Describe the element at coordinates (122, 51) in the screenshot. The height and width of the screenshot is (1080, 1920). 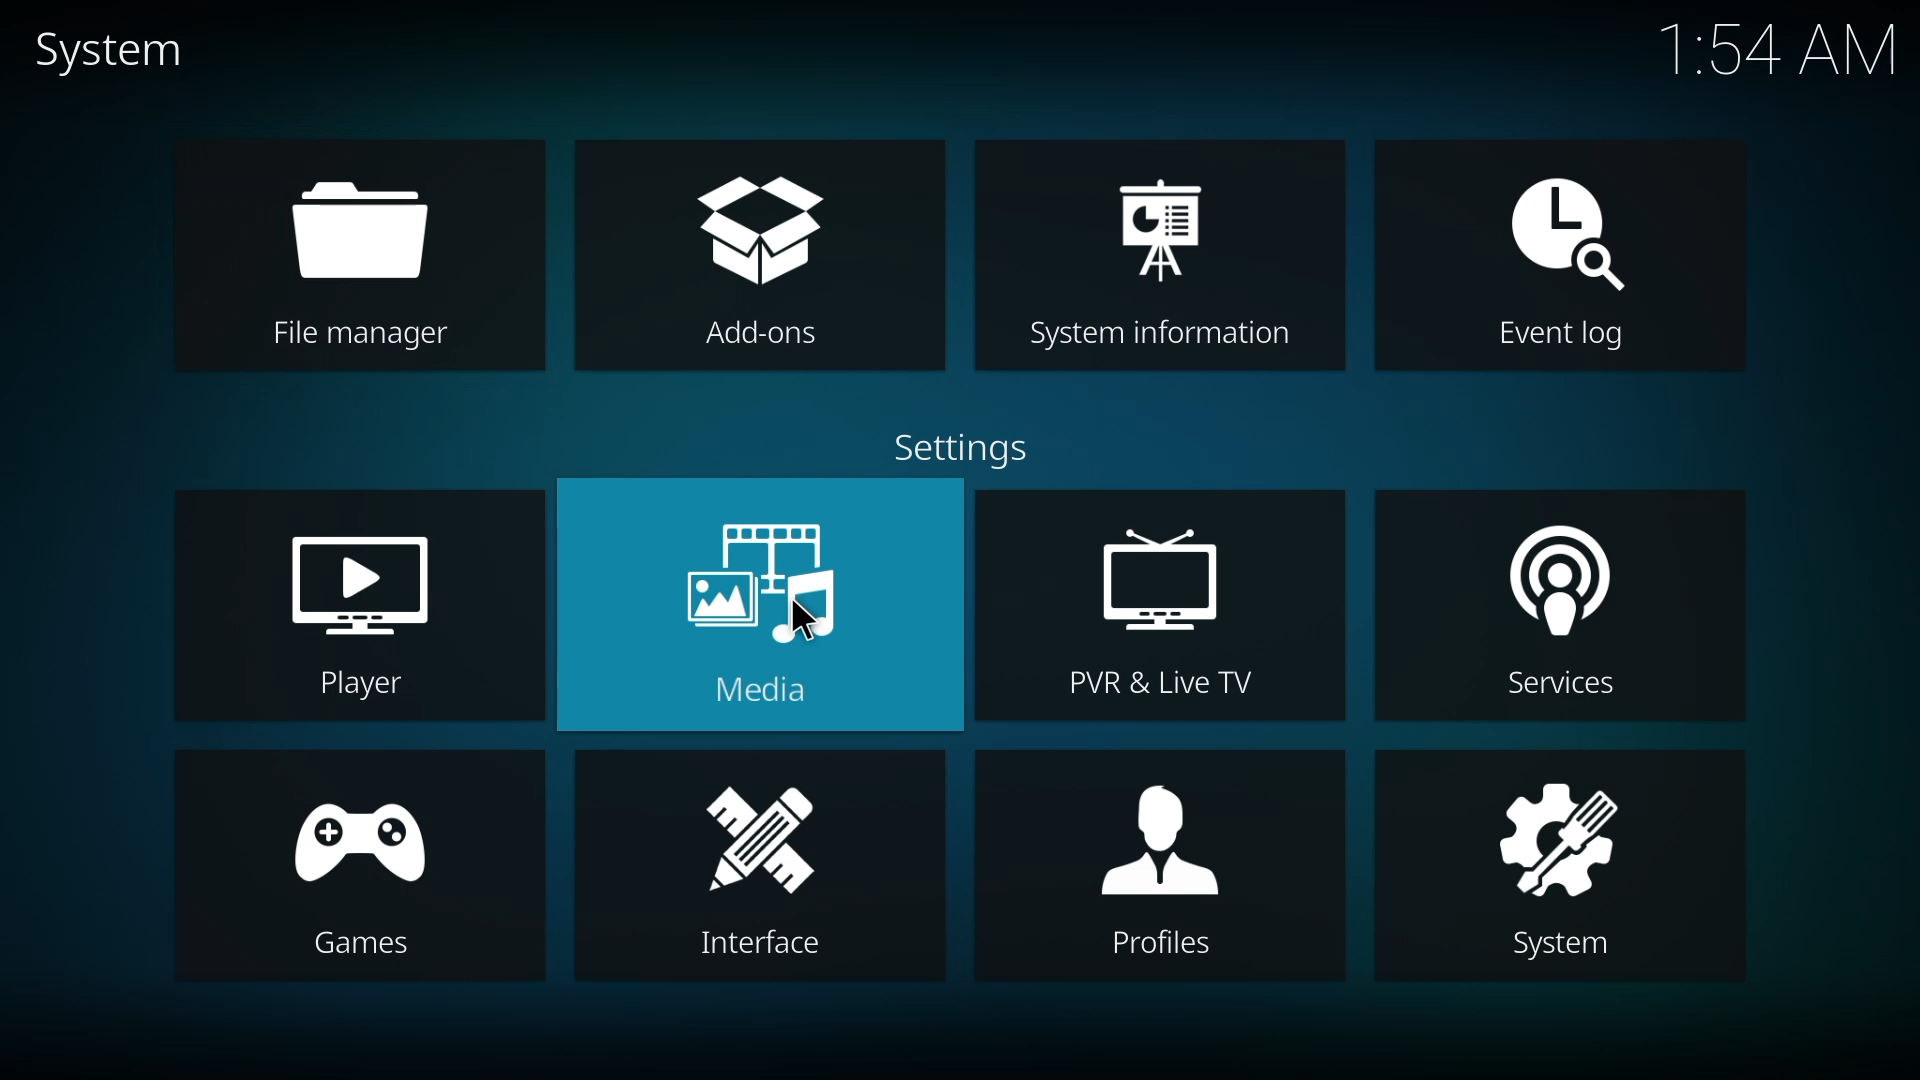
I see `system` at that location.